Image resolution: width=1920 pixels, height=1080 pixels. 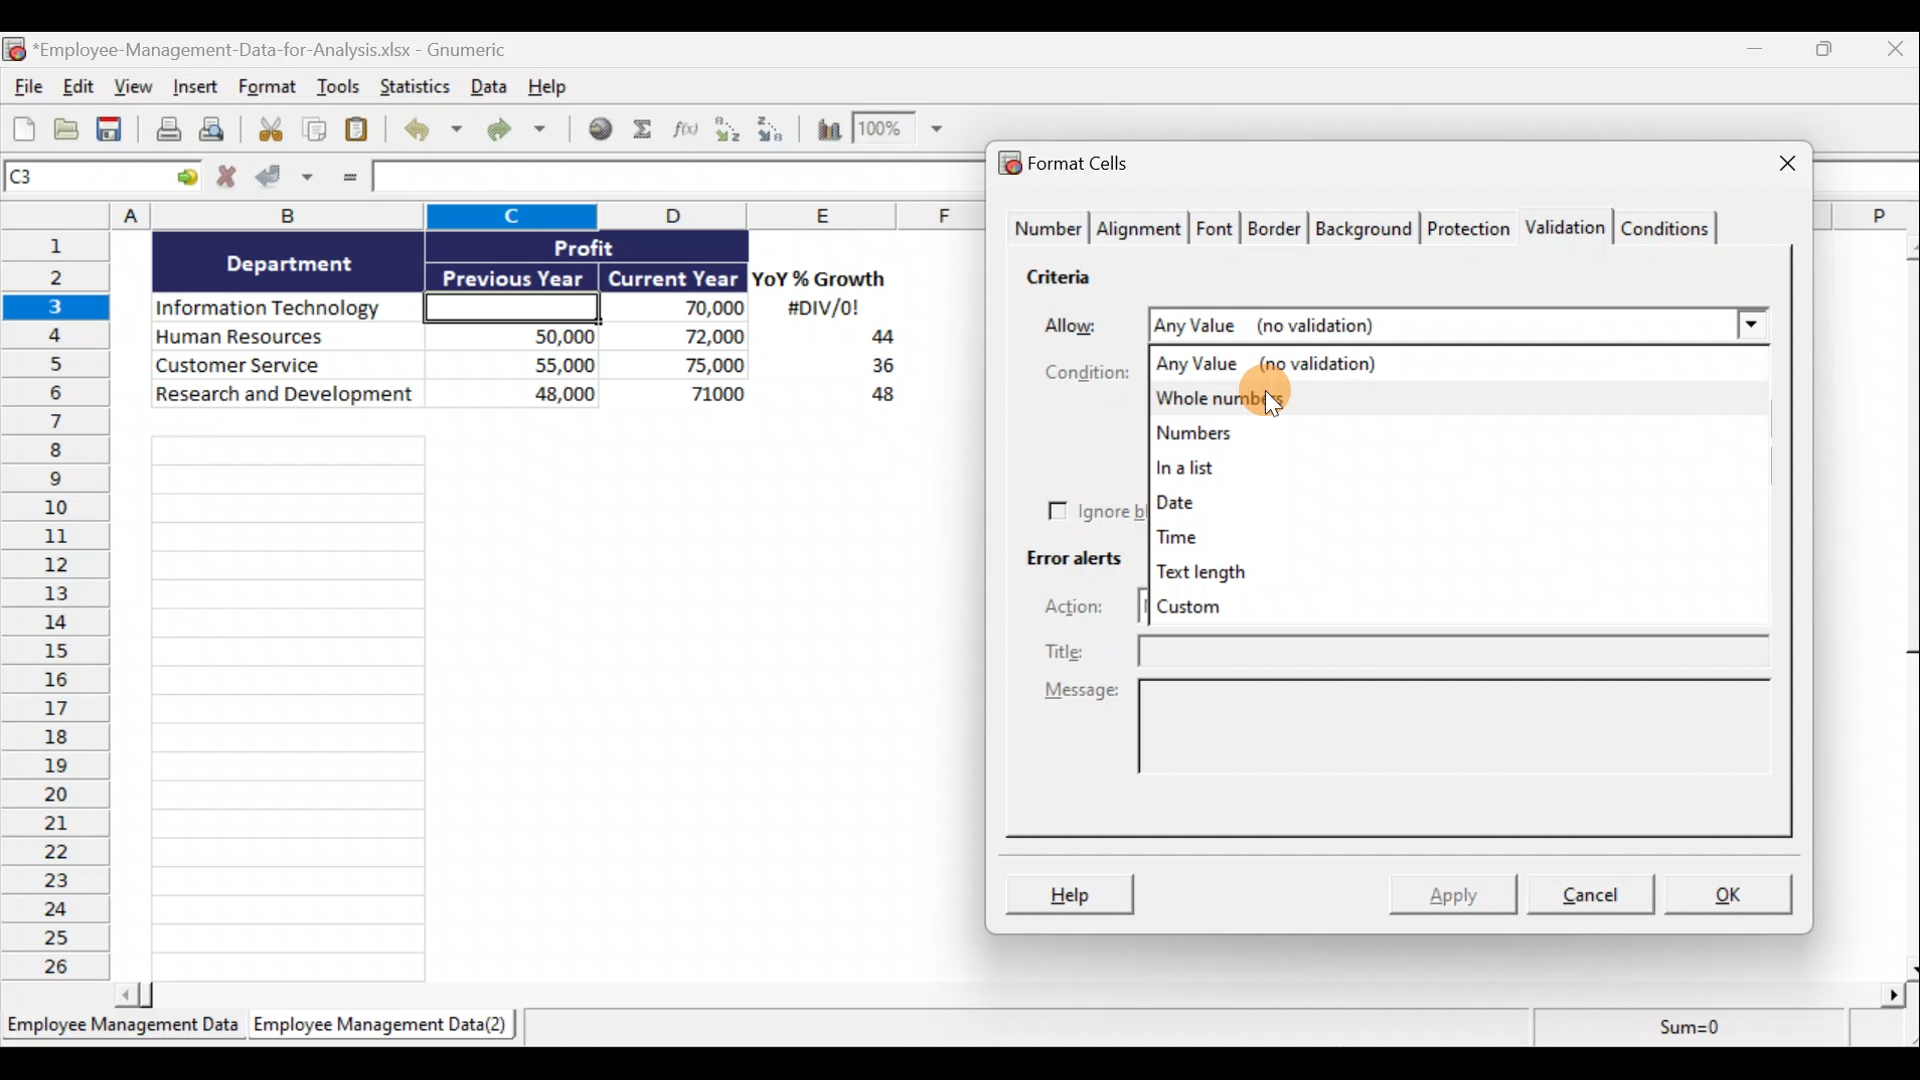 What do you see at coordinates (1342, 326) in the screenshot?
I see `Any Value (no validation)` at bounding box center [1342, 326].